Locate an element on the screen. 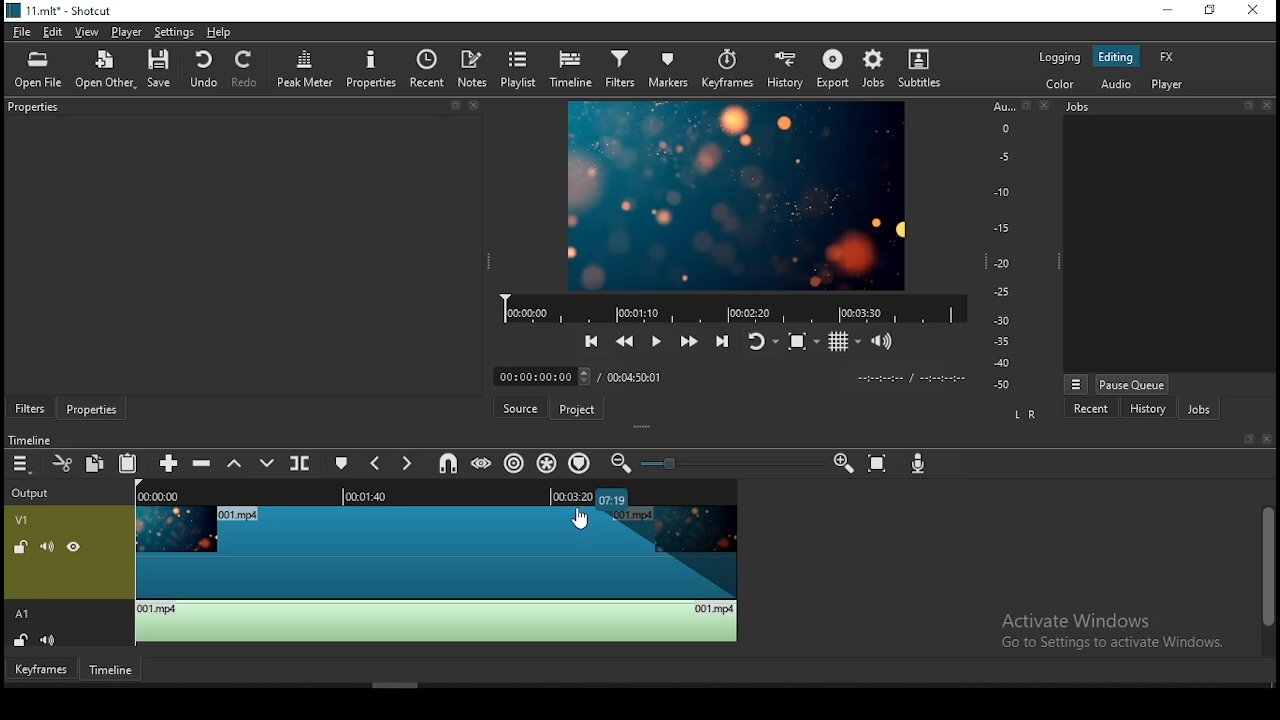 The height and width of the screenshot is (720, 1280). show volume control is located at coordinates (883, 343).